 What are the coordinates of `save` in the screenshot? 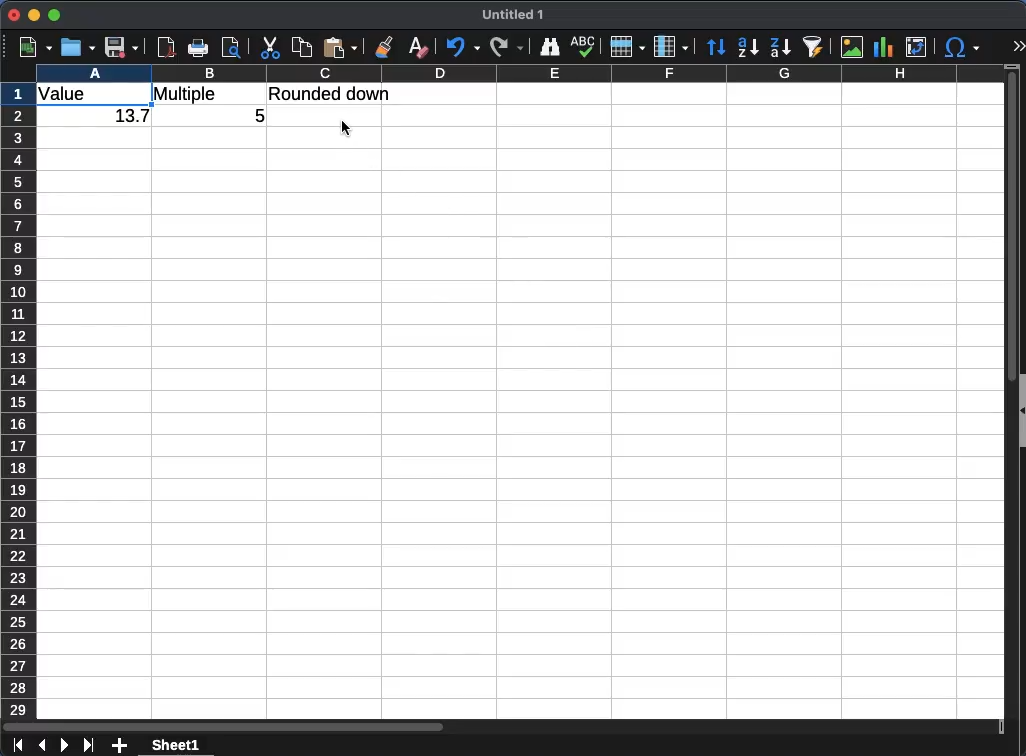 It's located at (122, 48).